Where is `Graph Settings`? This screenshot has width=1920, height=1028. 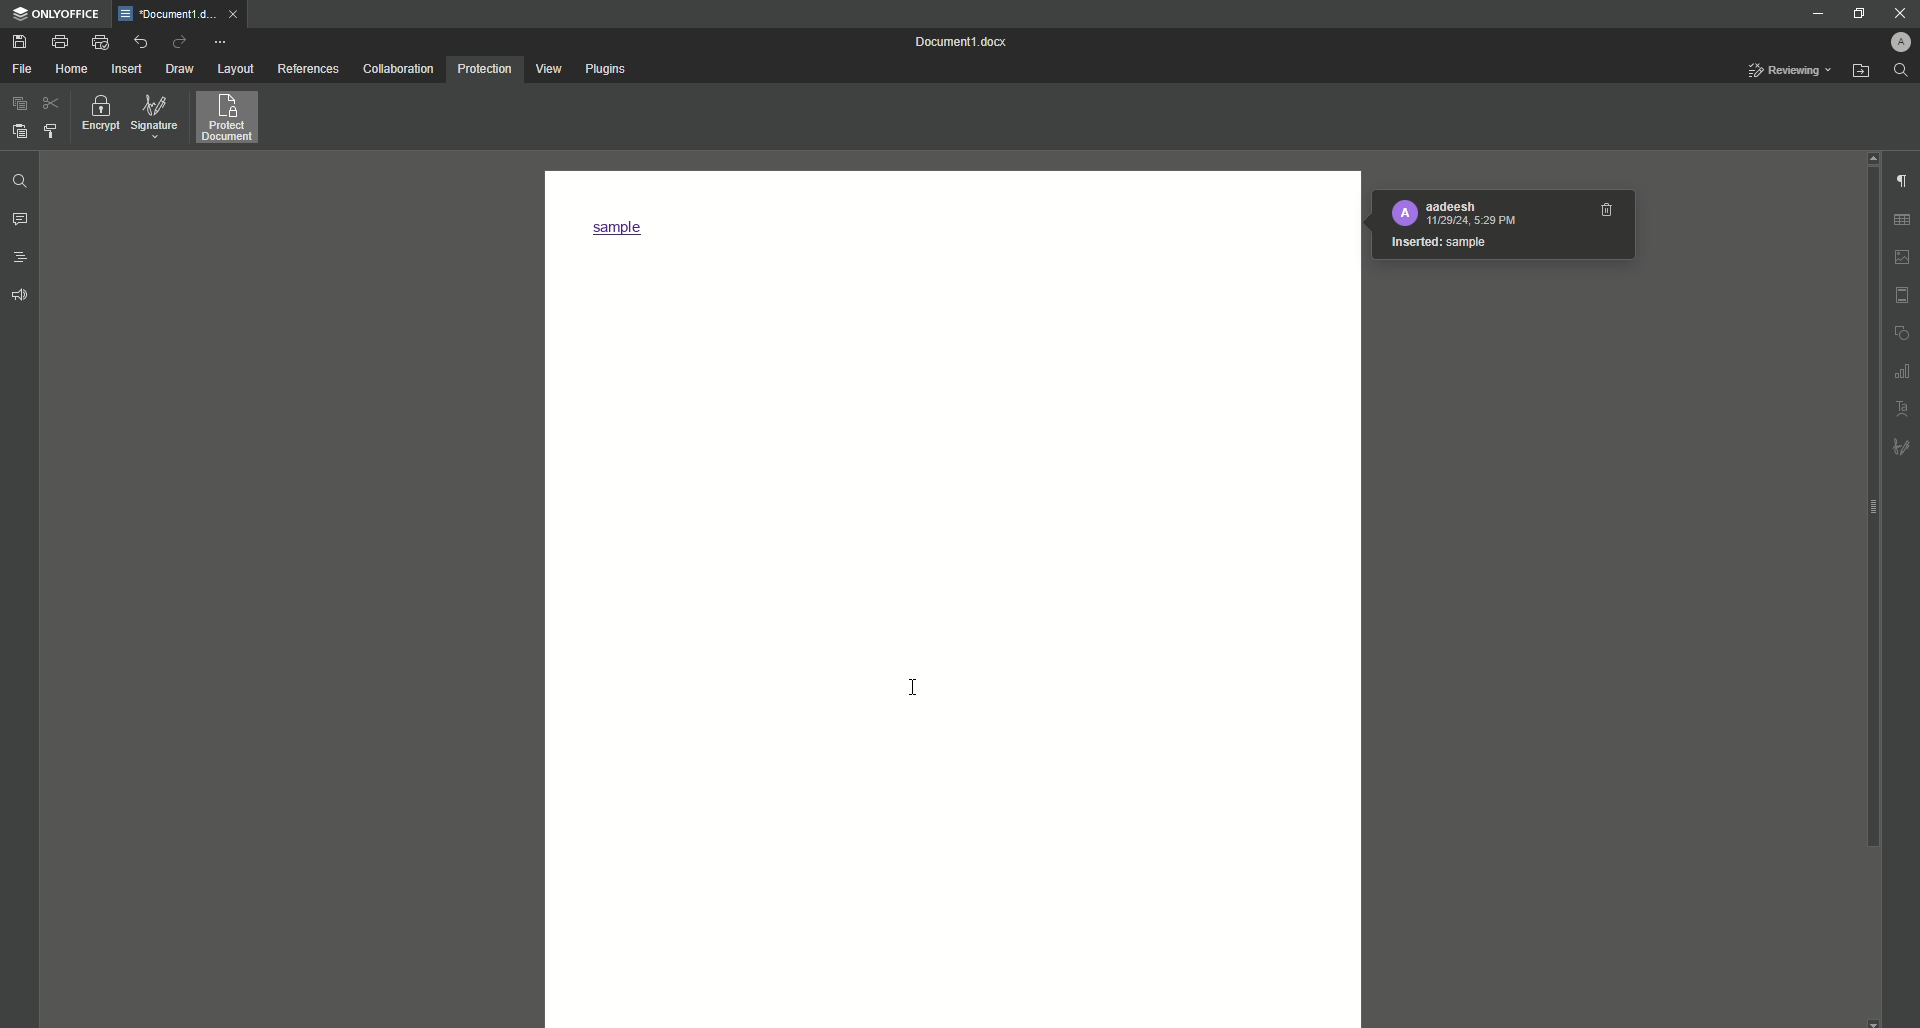 Graph Settings is located at coordinates (1903, 371).